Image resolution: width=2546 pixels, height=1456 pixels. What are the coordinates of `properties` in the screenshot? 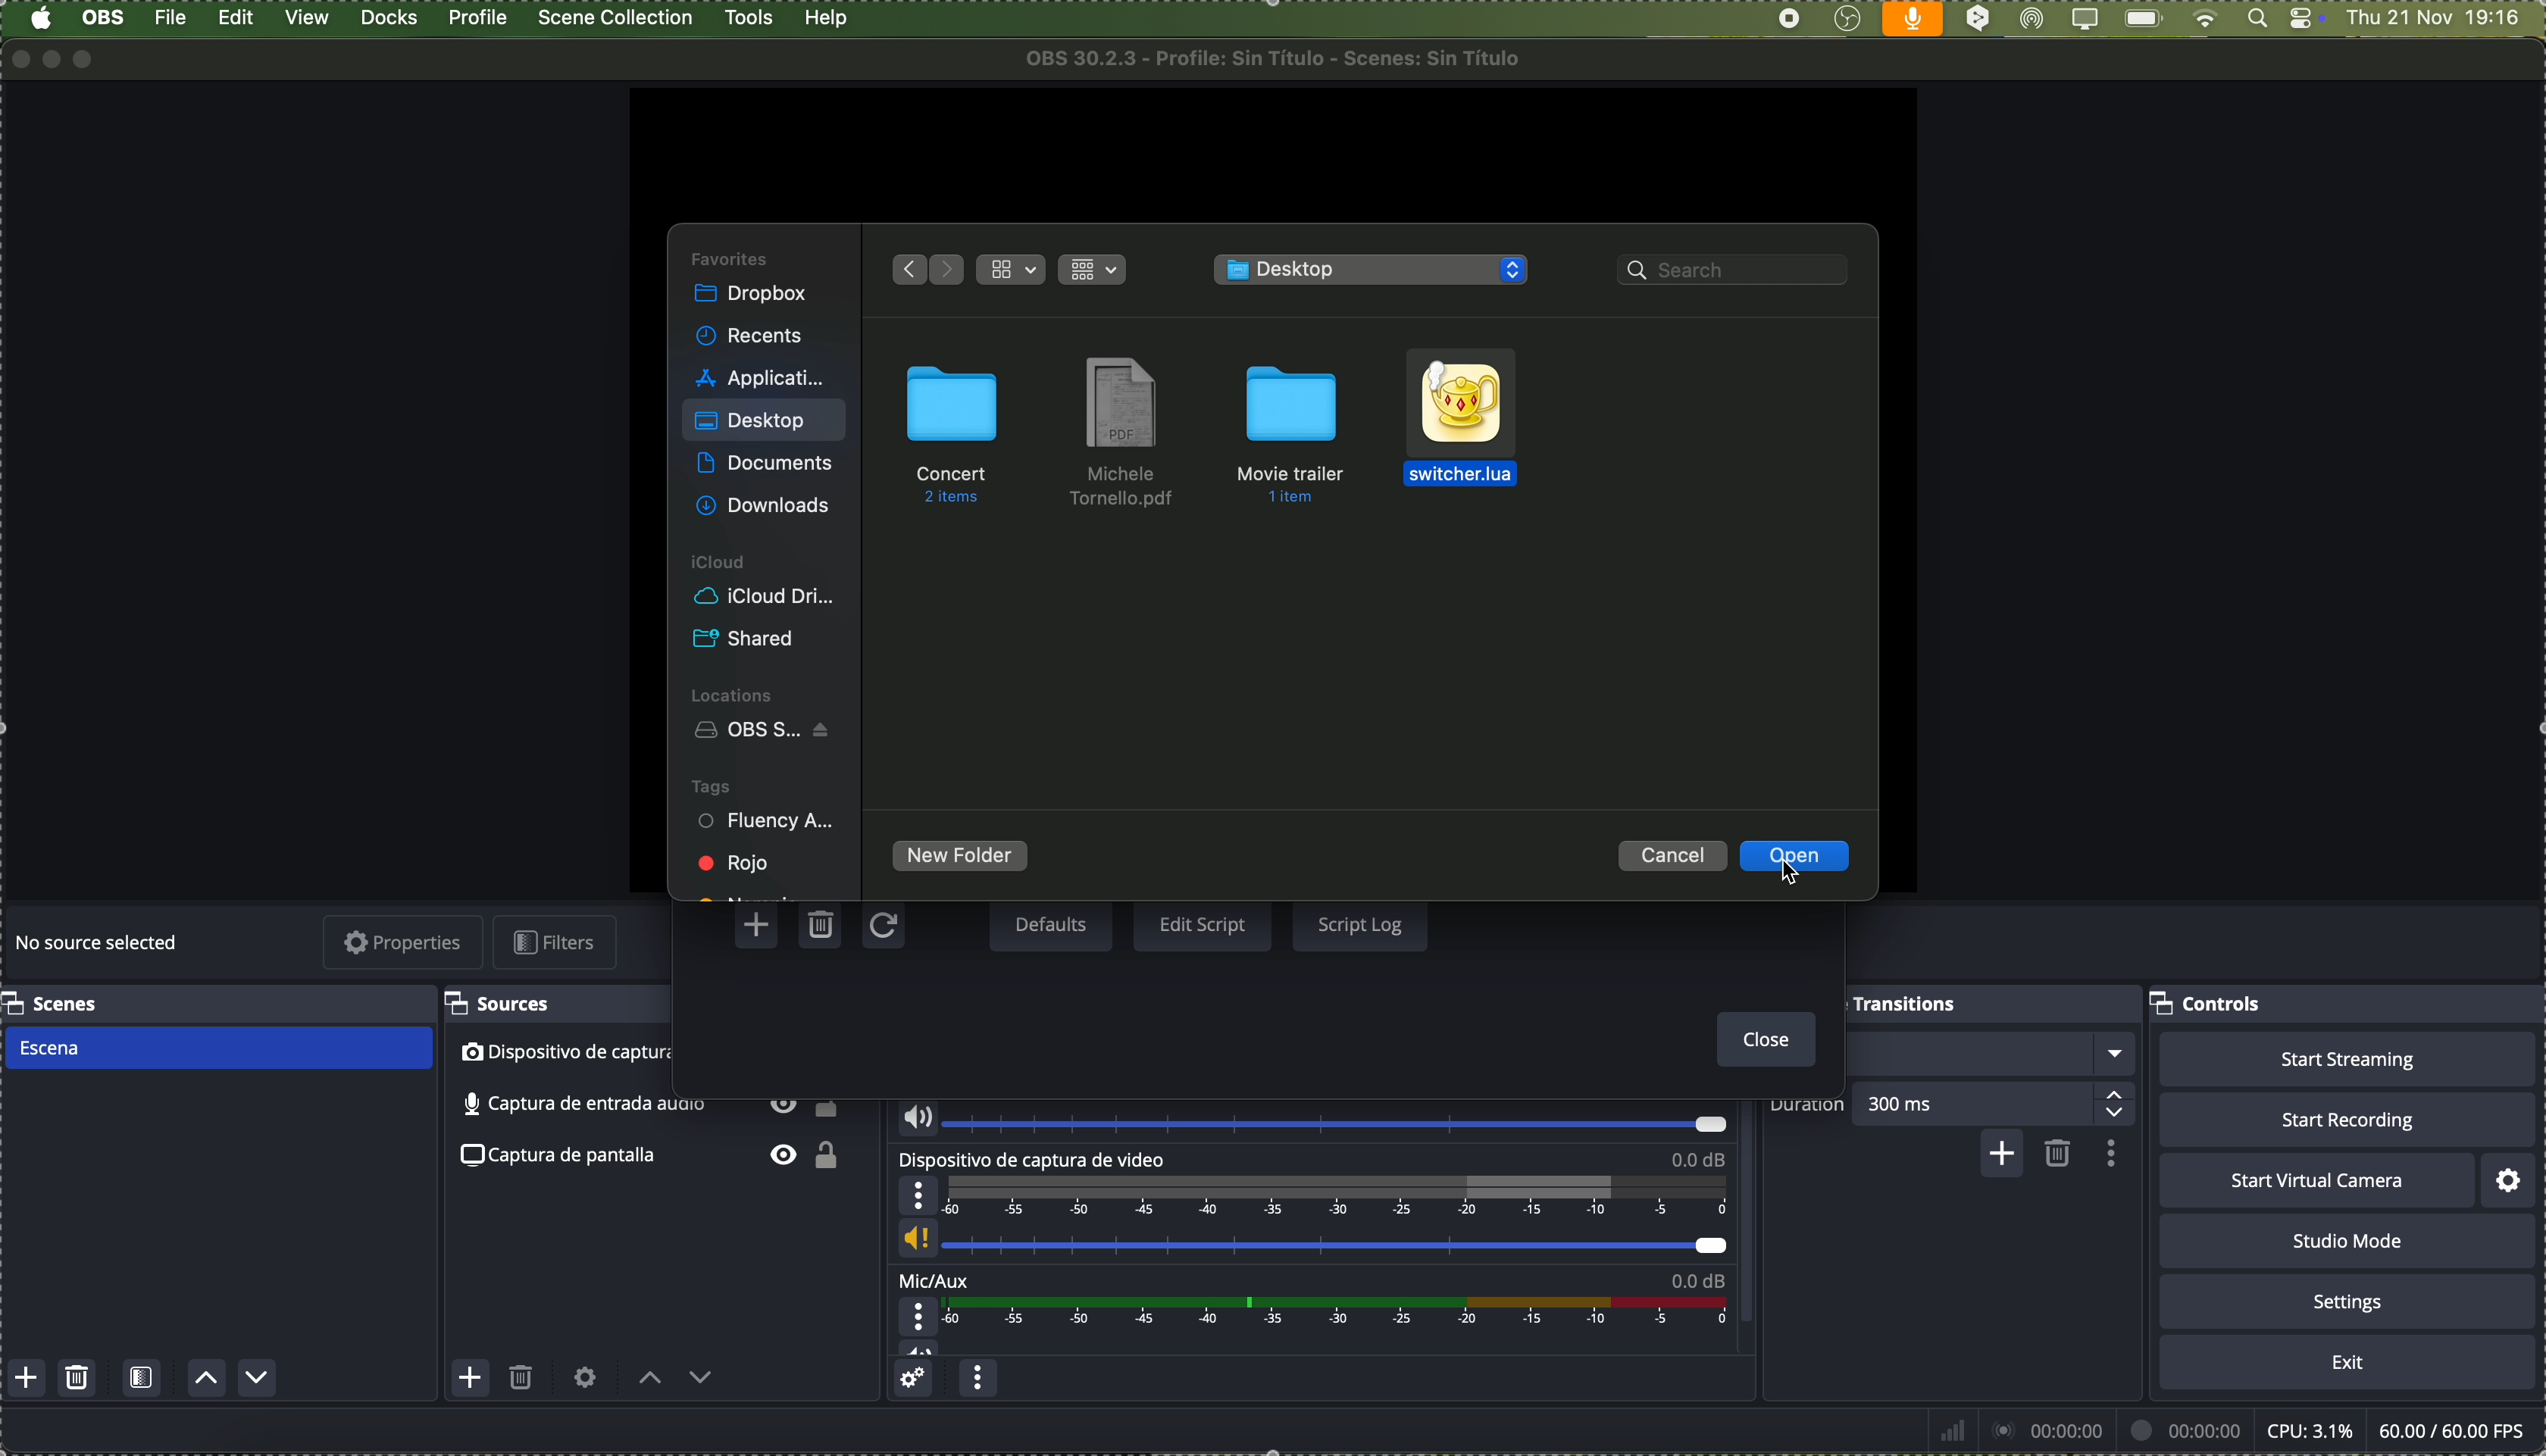 It's located at (405, 944).